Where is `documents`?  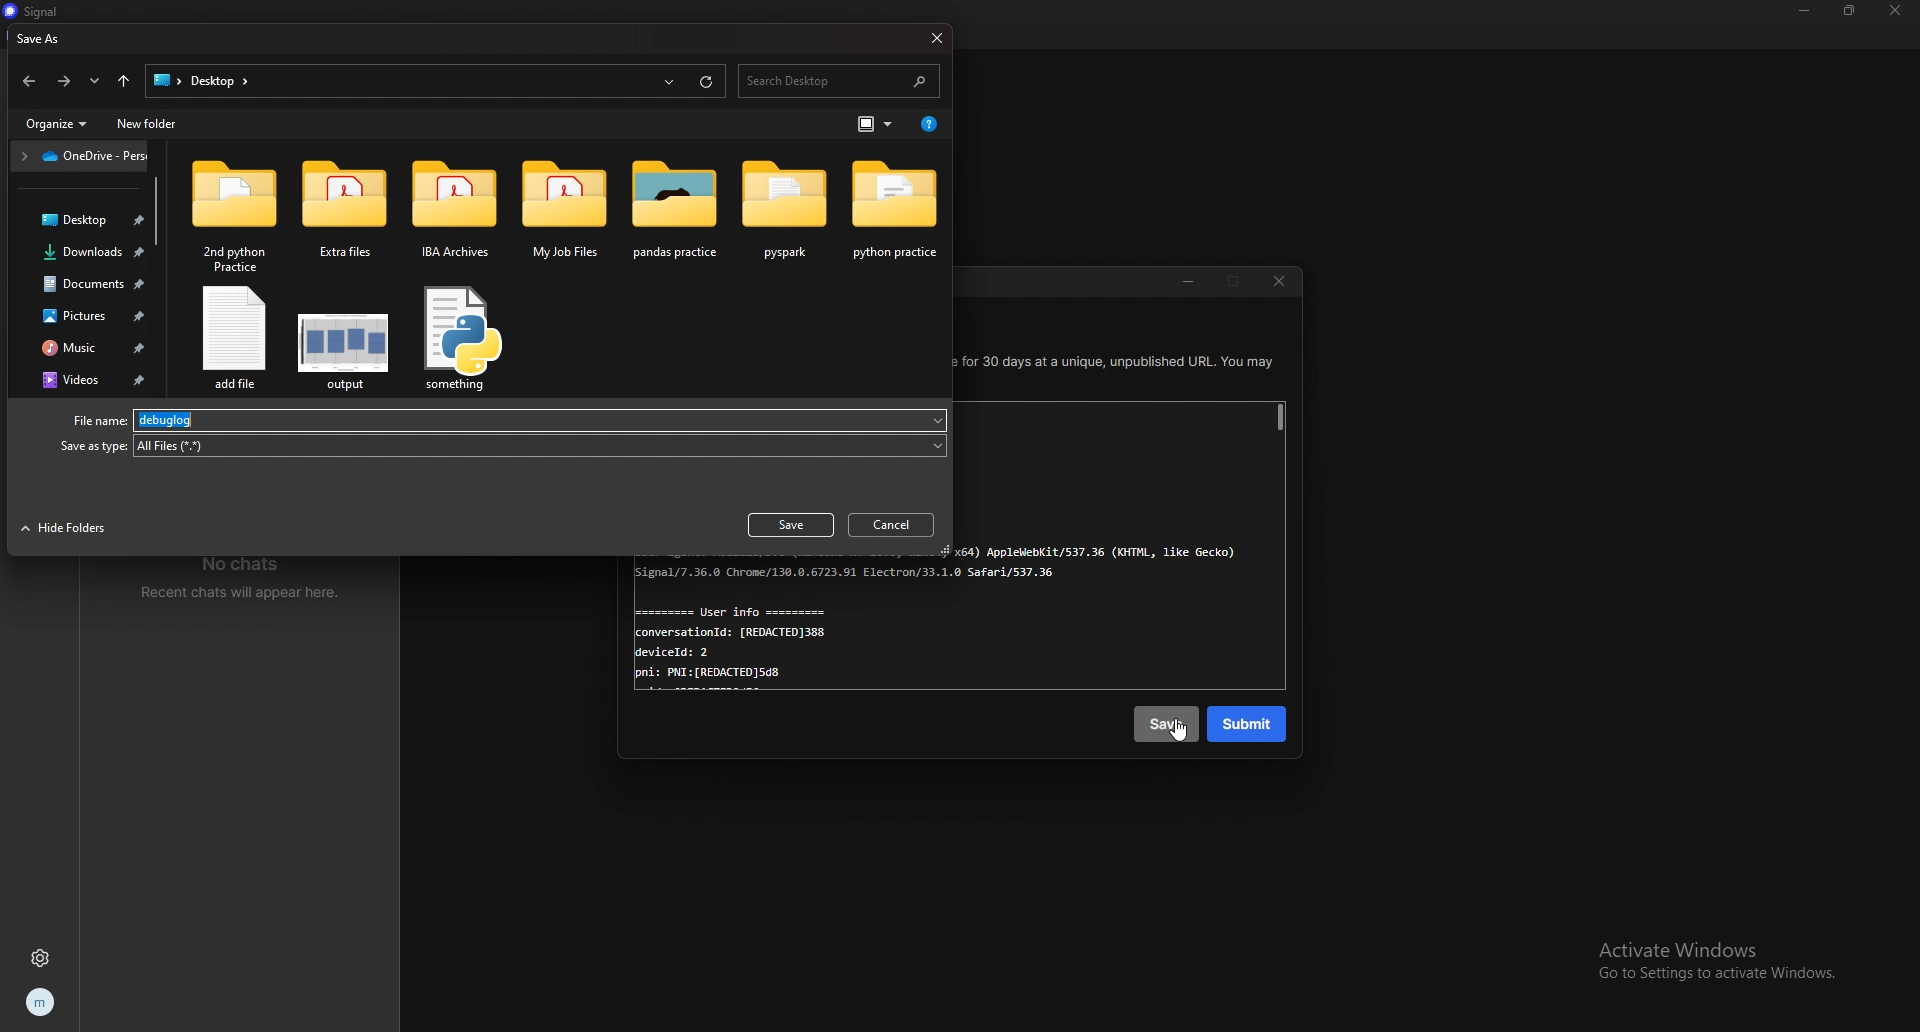 documents is located at coordinates (90, 283).